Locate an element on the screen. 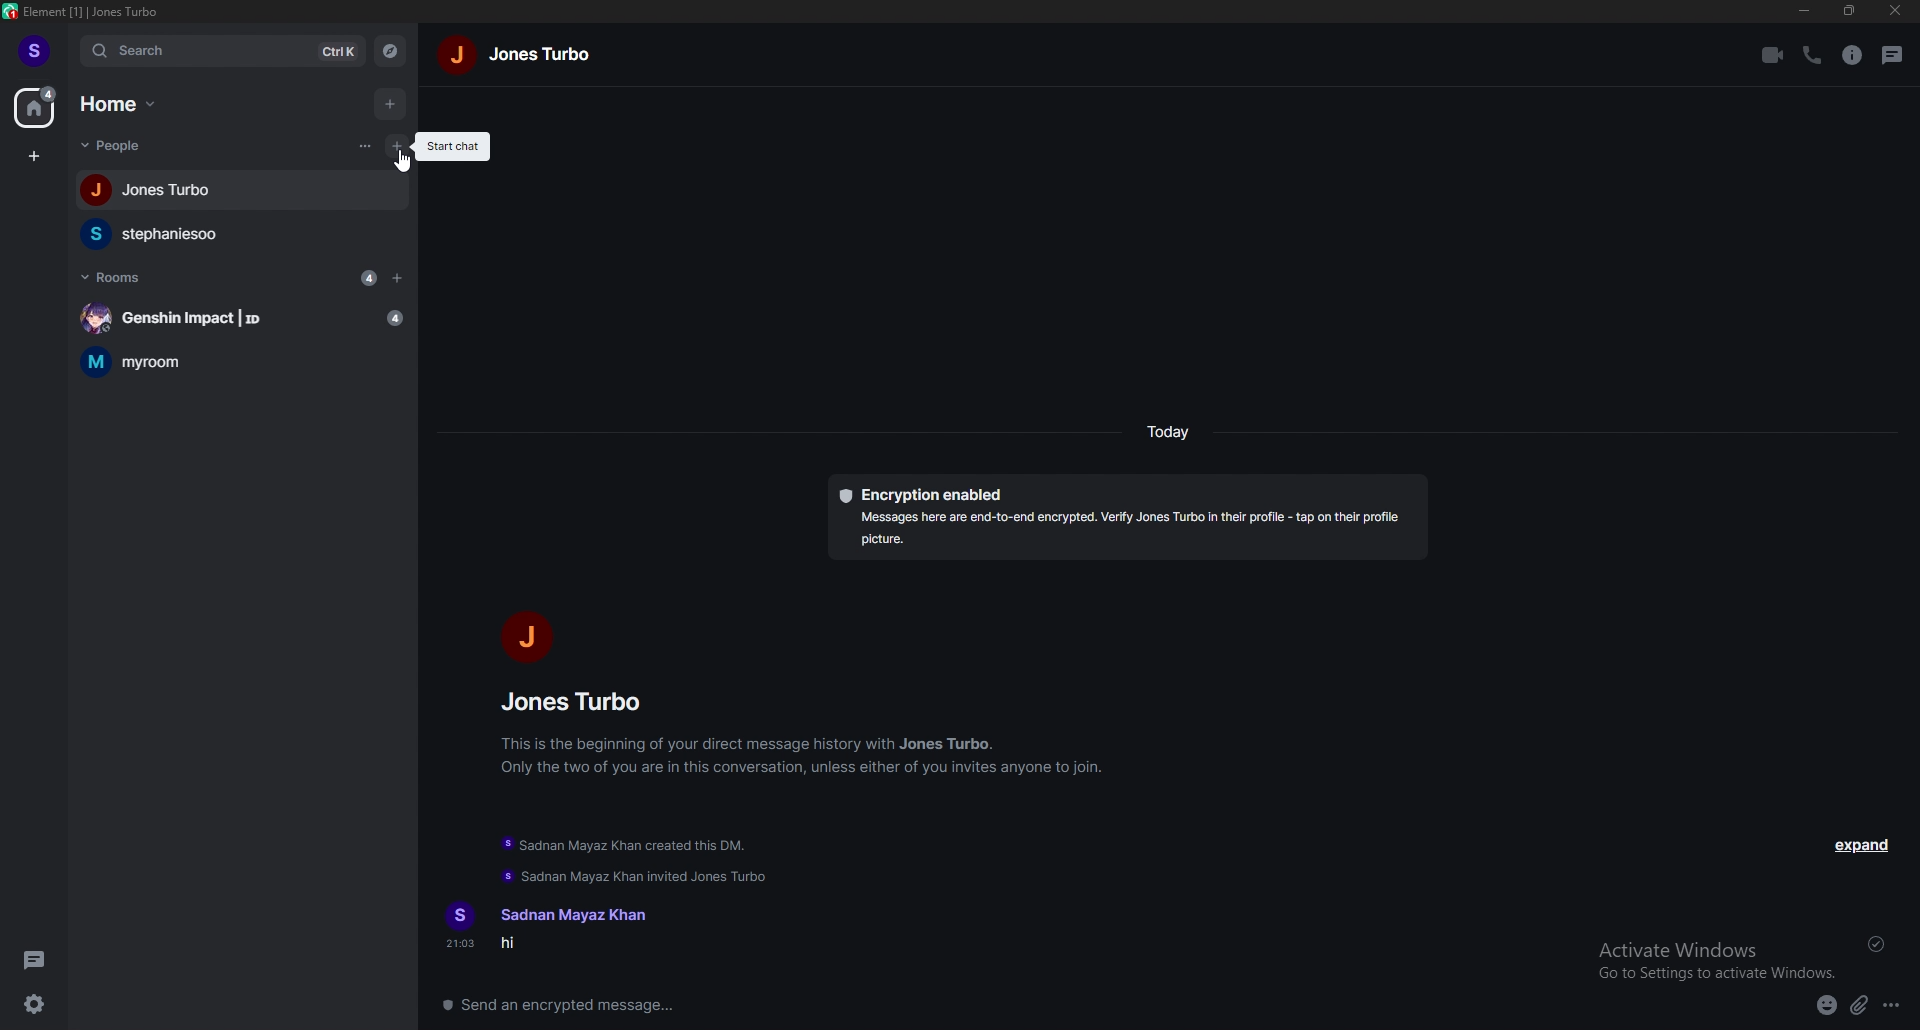 Image resolution: width=1920 pixels, height=1030 pixels. emoji is located at coordinates (1826, 1006).